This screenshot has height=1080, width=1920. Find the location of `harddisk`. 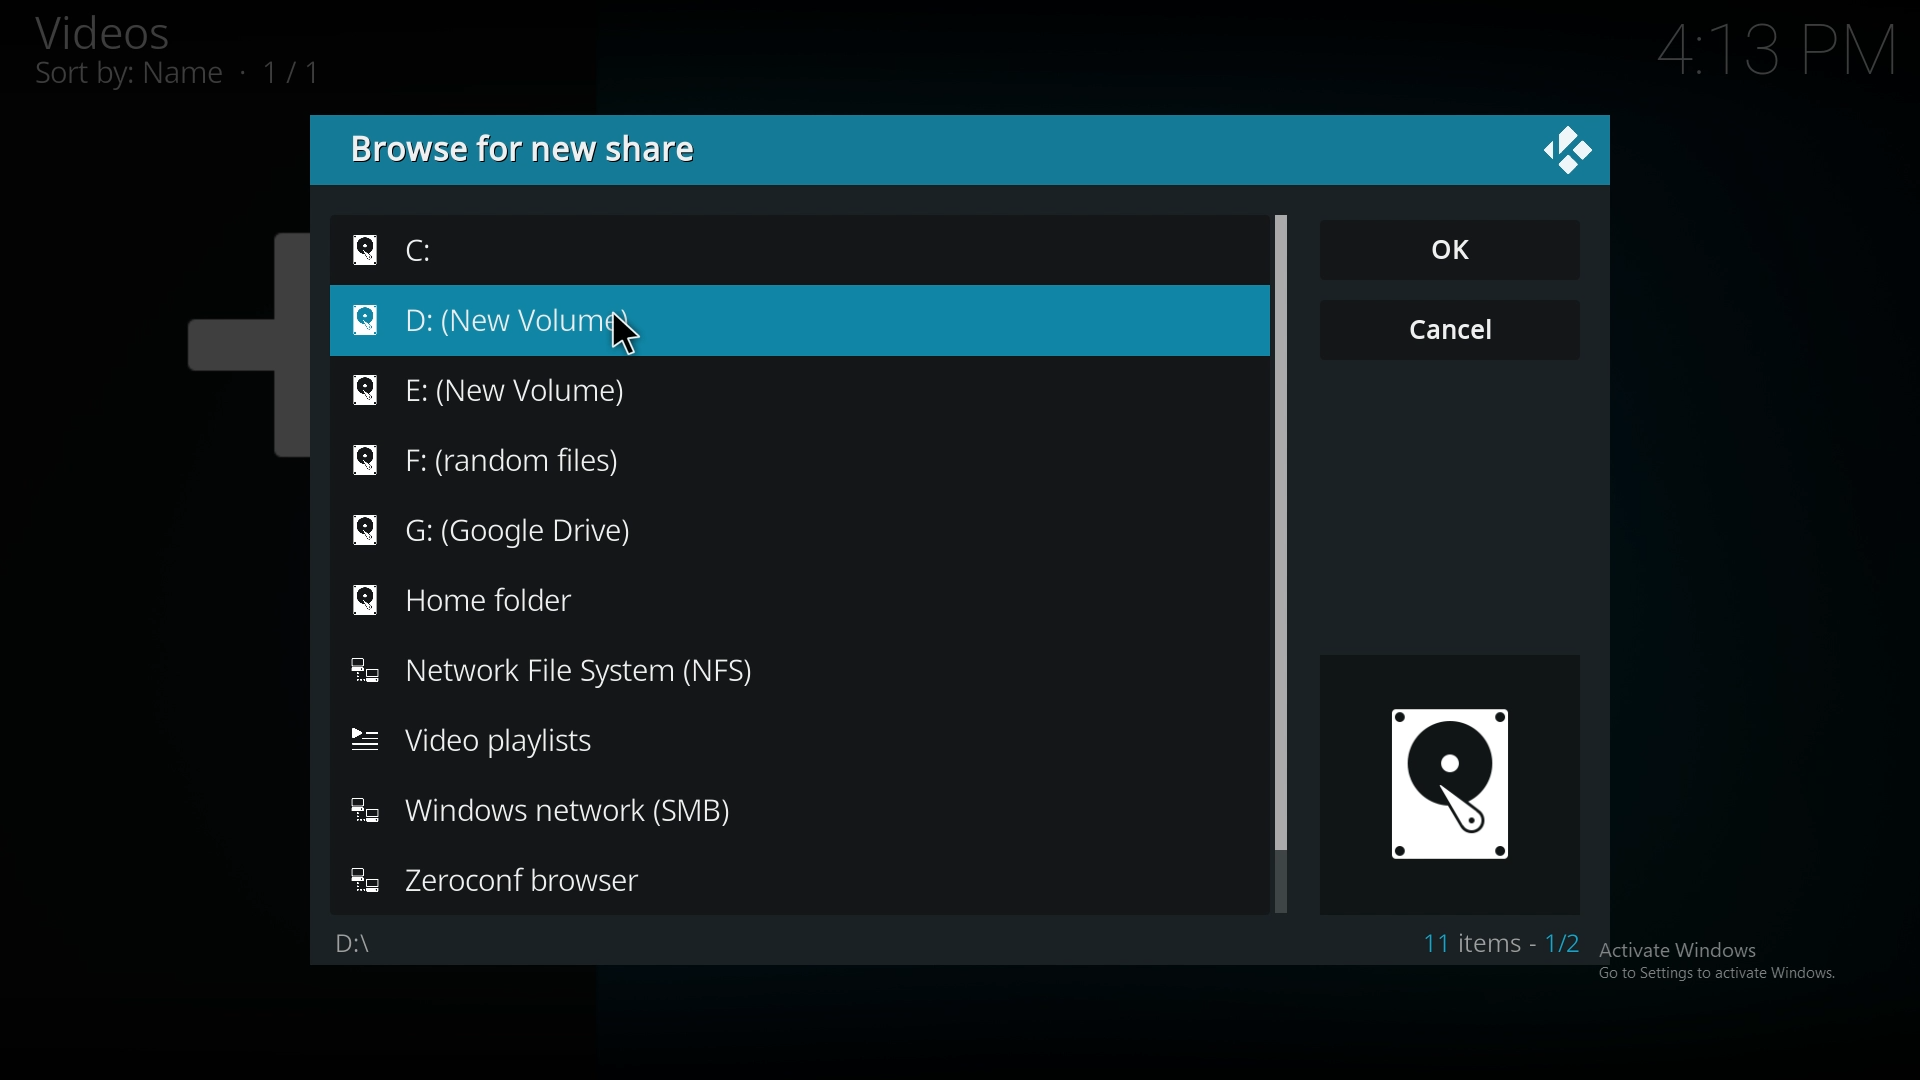

harddisk is located at coordinates (1459, 785).